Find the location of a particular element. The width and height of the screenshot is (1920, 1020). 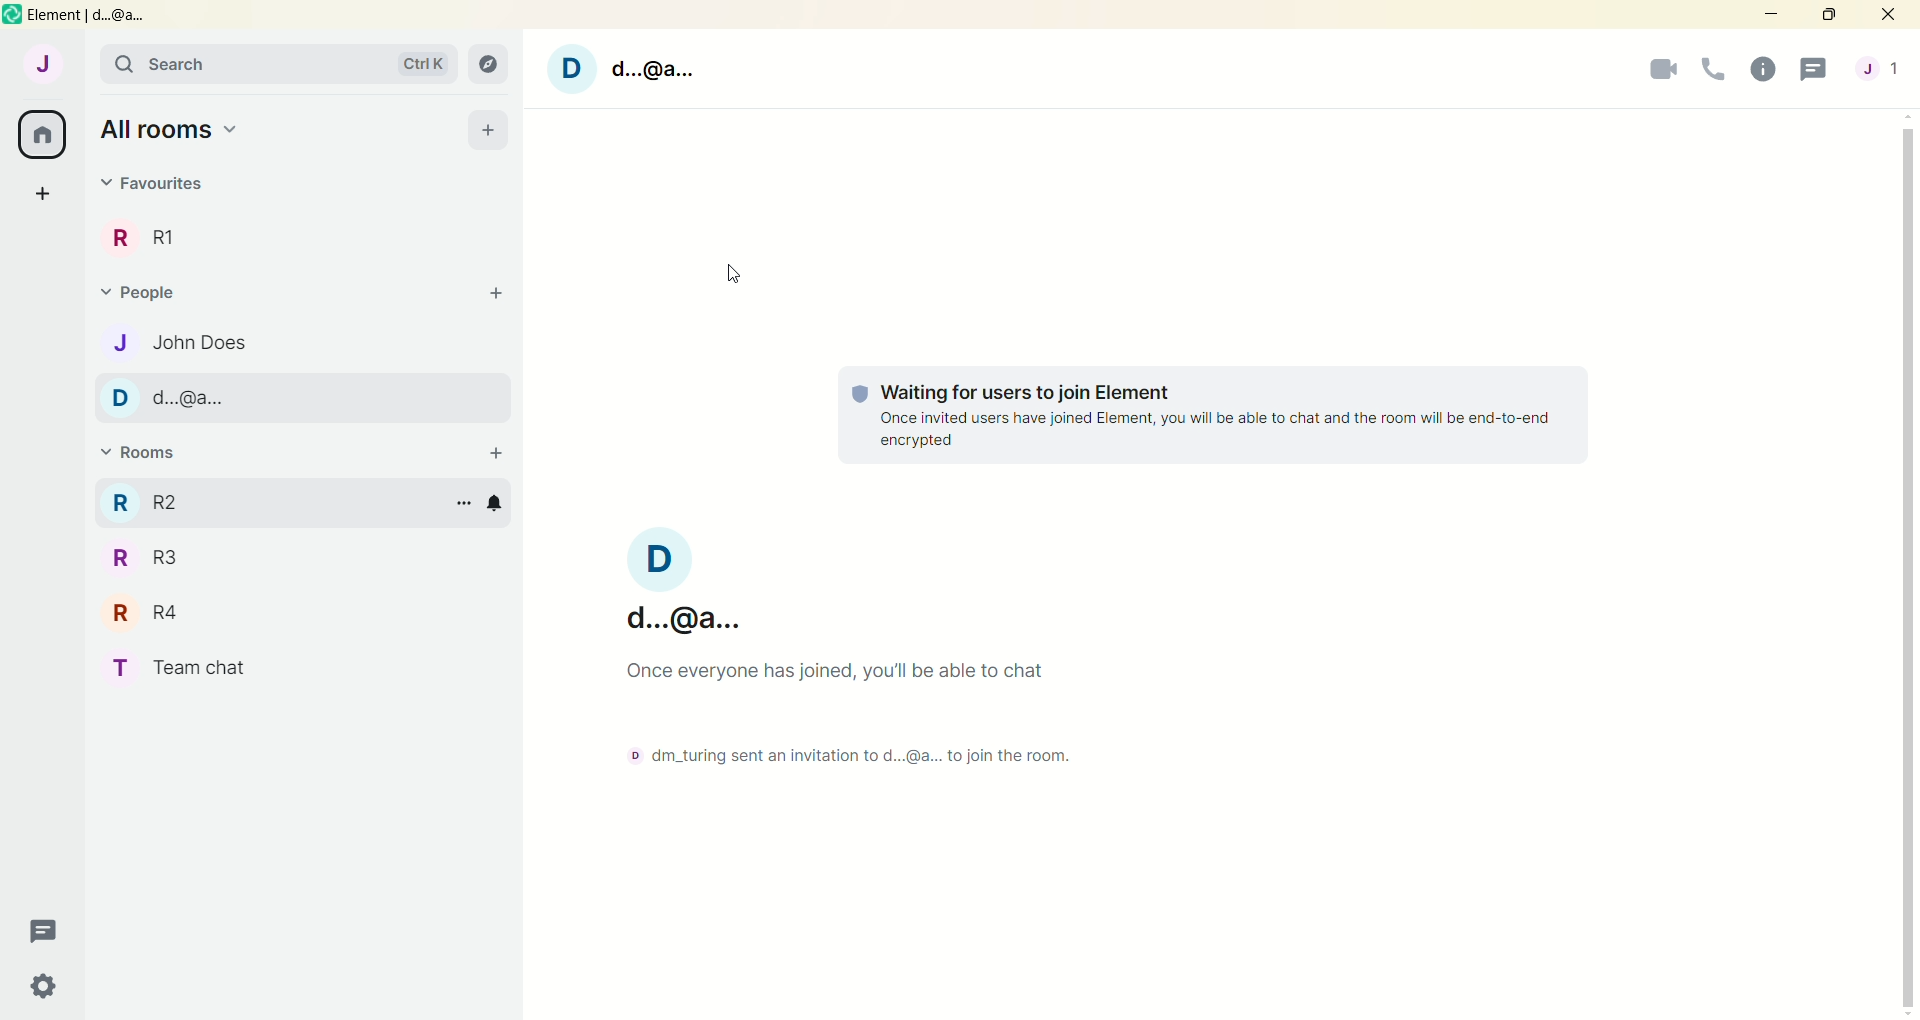

video call is located at coordinates (1669, 71).